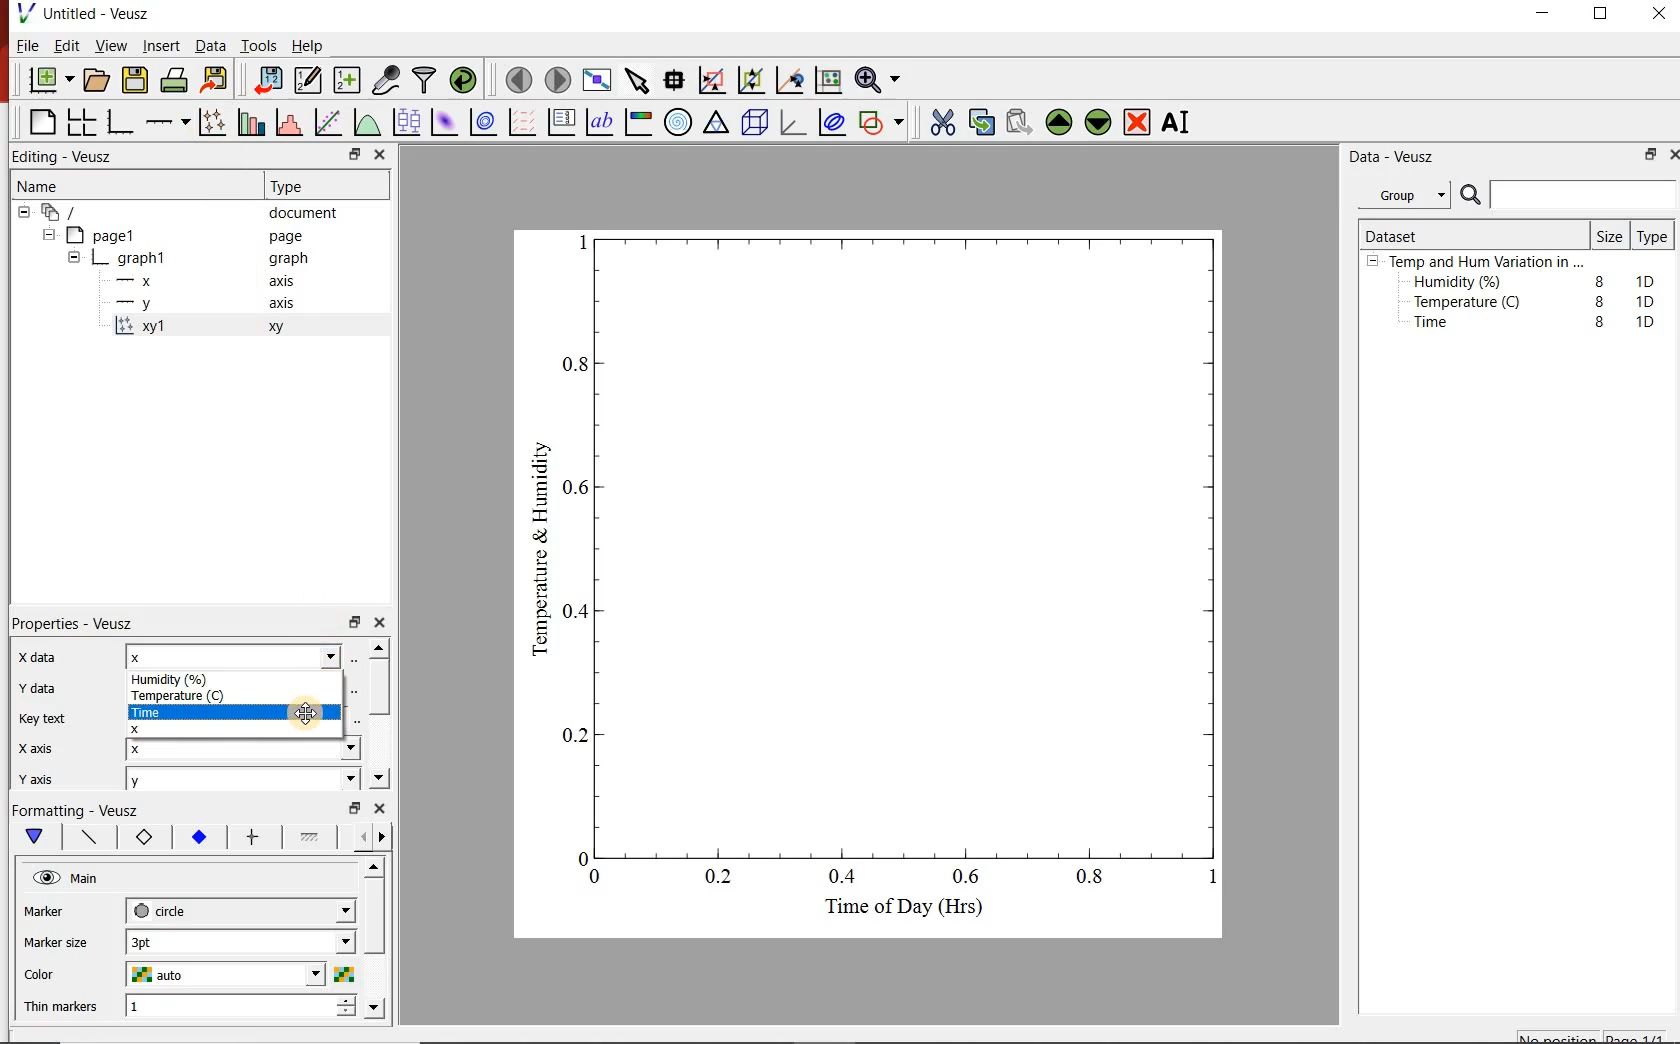 This screenshot has height=1044, width=1680. Describe the element at coordinates (301, 658) in the screenshot. I see `x data dropdown` at that location.